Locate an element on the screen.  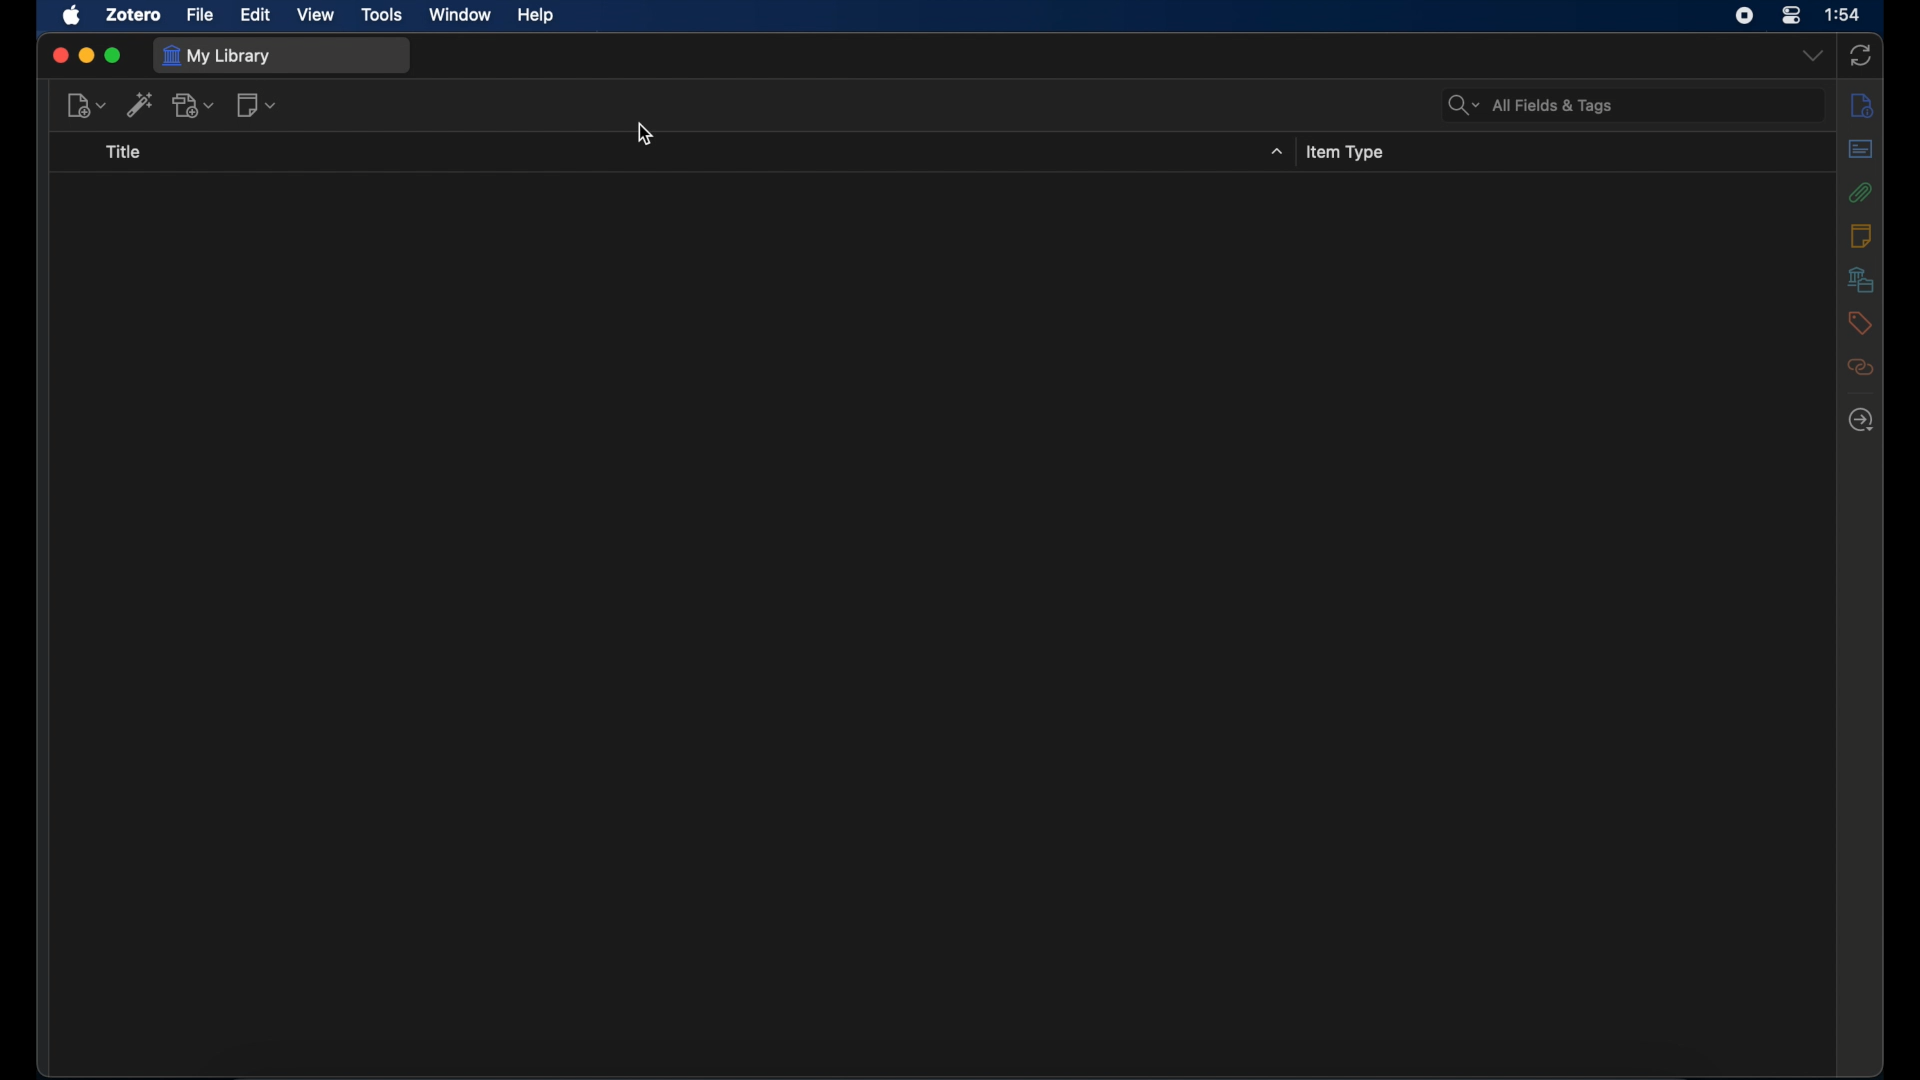
dropdown is located at coordinates (1274, 151).